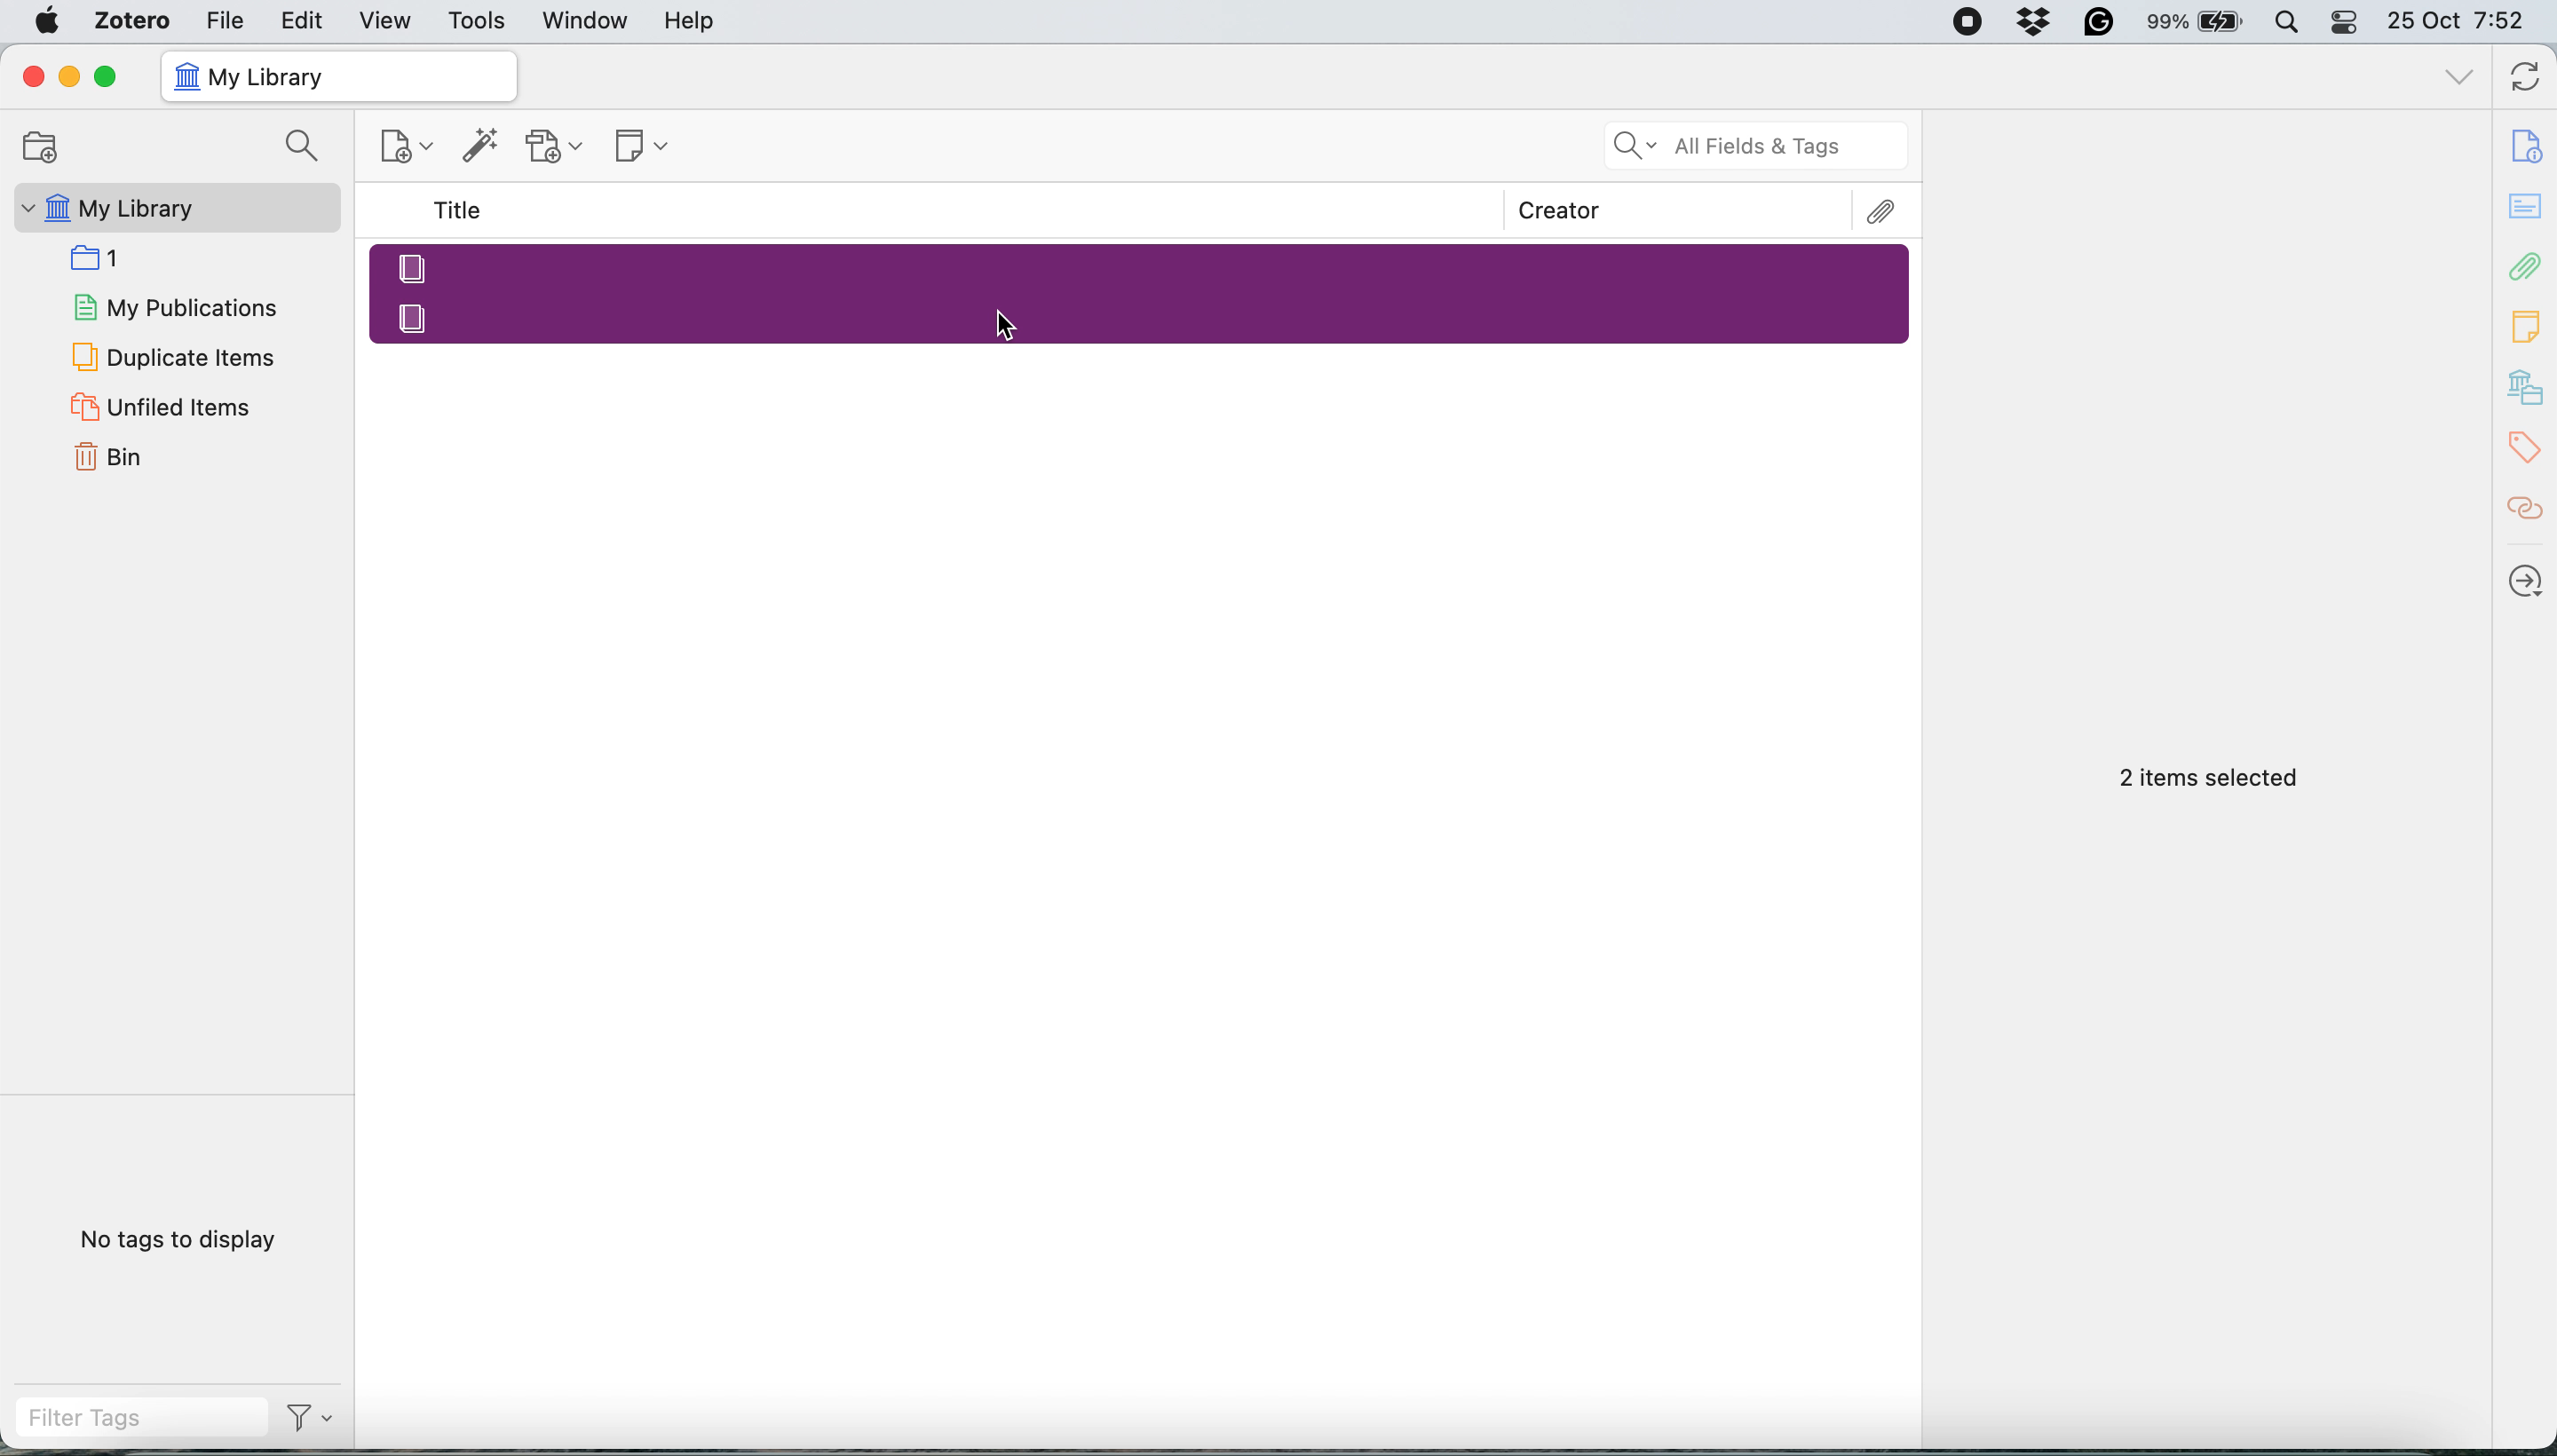 The image size is (2557, 1456). I want to click on Filter Options, so click(318, 1418).